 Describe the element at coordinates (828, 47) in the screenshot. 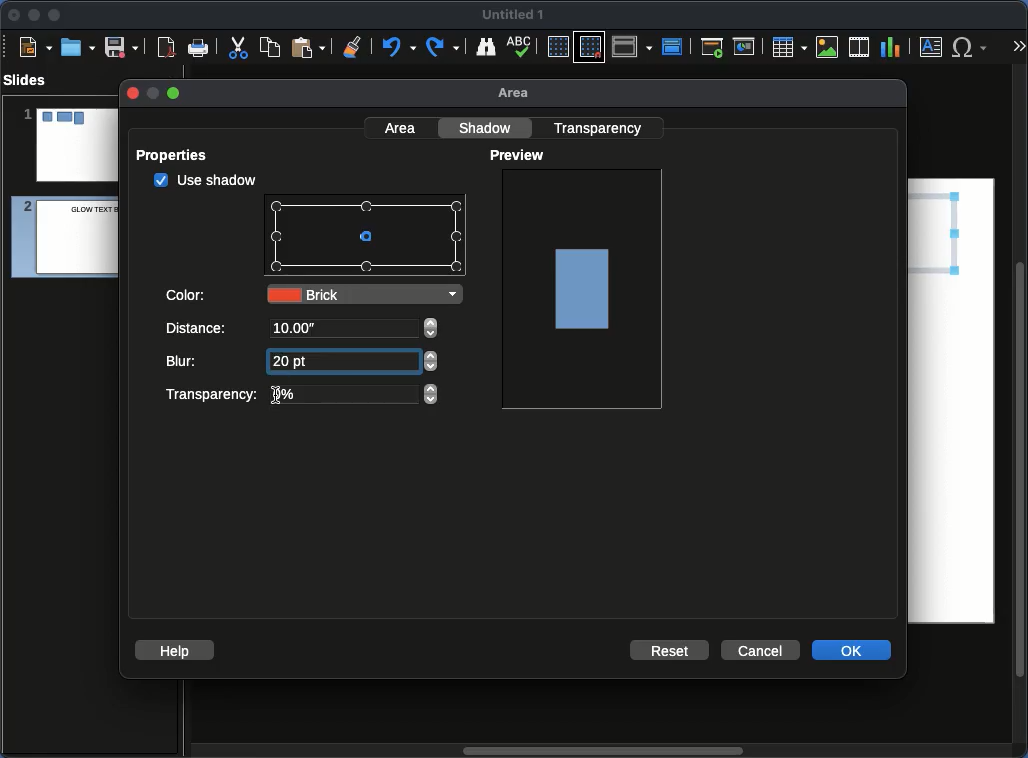

I see `Image` at that location.